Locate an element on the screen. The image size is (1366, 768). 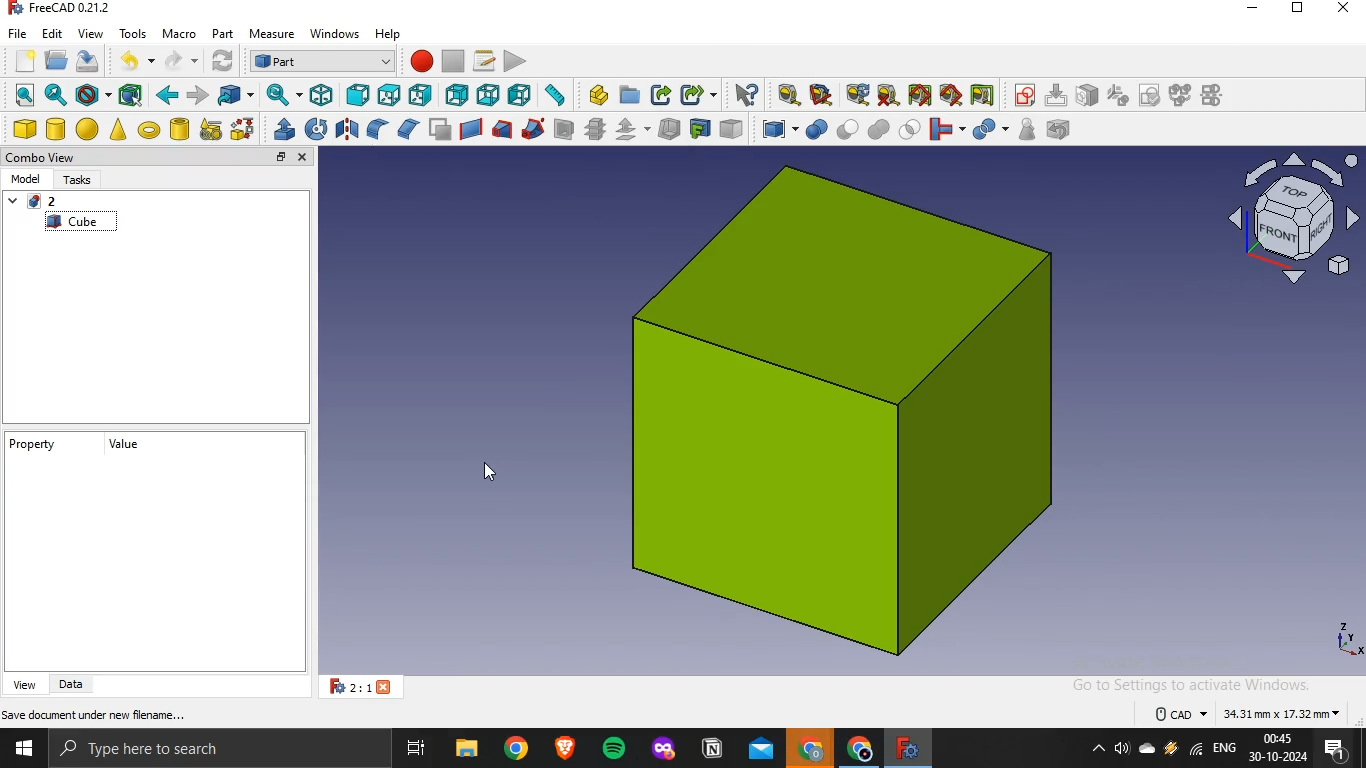
boolean is located at coordinates (816, 128).